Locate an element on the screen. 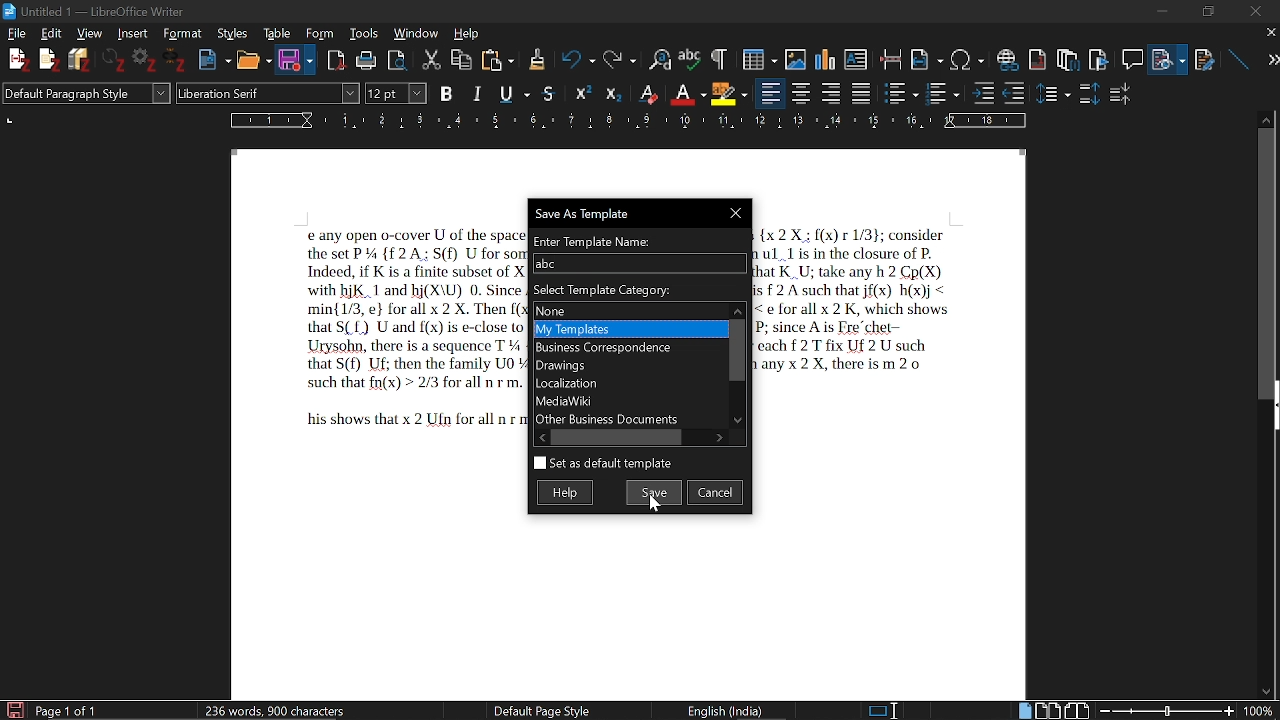 This screenshot has width=1280, height=720. Toggle print preview is located at coordinates (402, 58).